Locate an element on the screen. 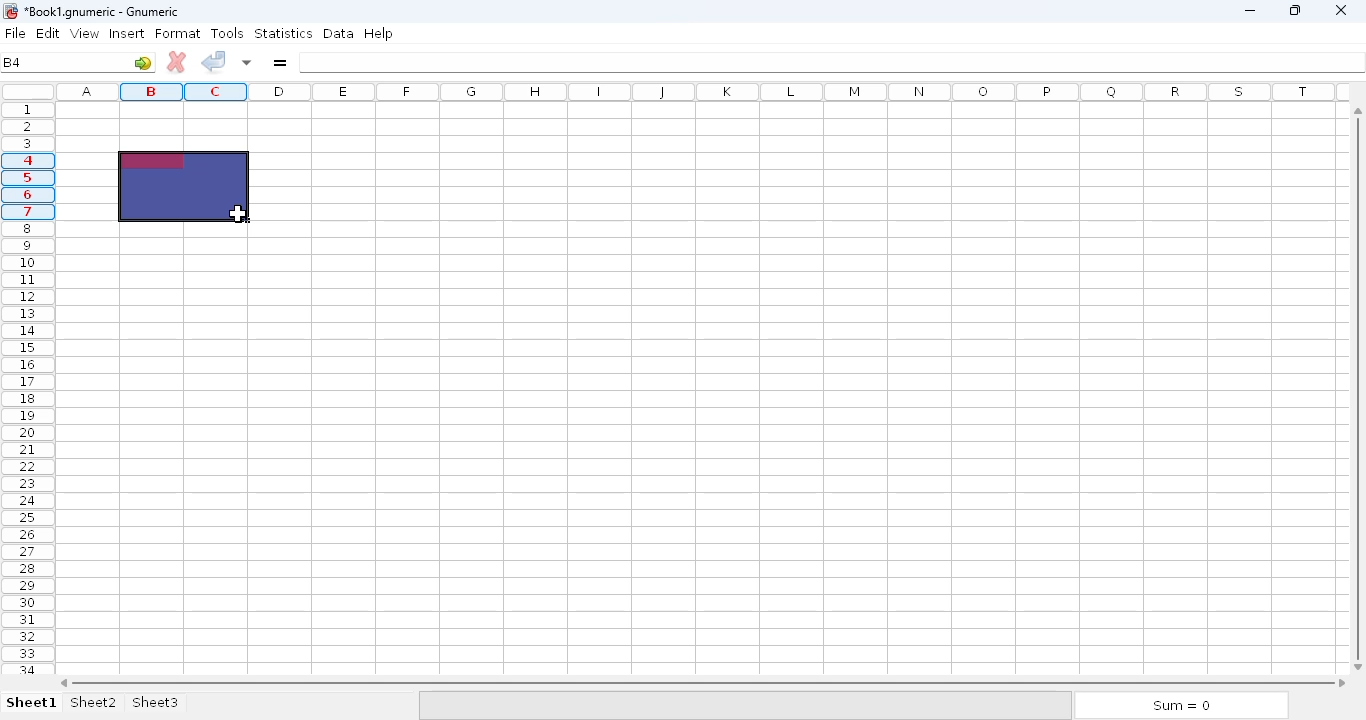 This screenshot has width=1366, height=720. data is located at coordinates (338, 33).